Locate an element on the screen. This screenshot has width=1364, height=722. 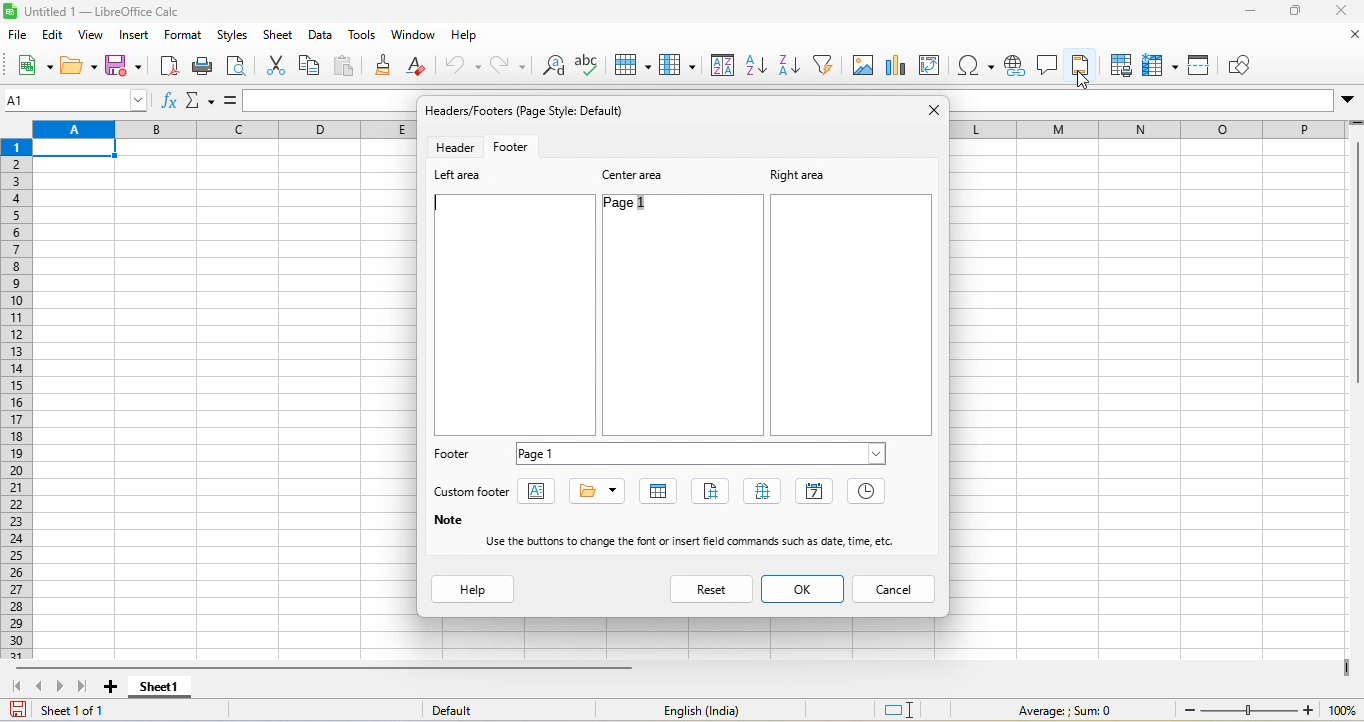
reset is located at coordinates (713, 588).